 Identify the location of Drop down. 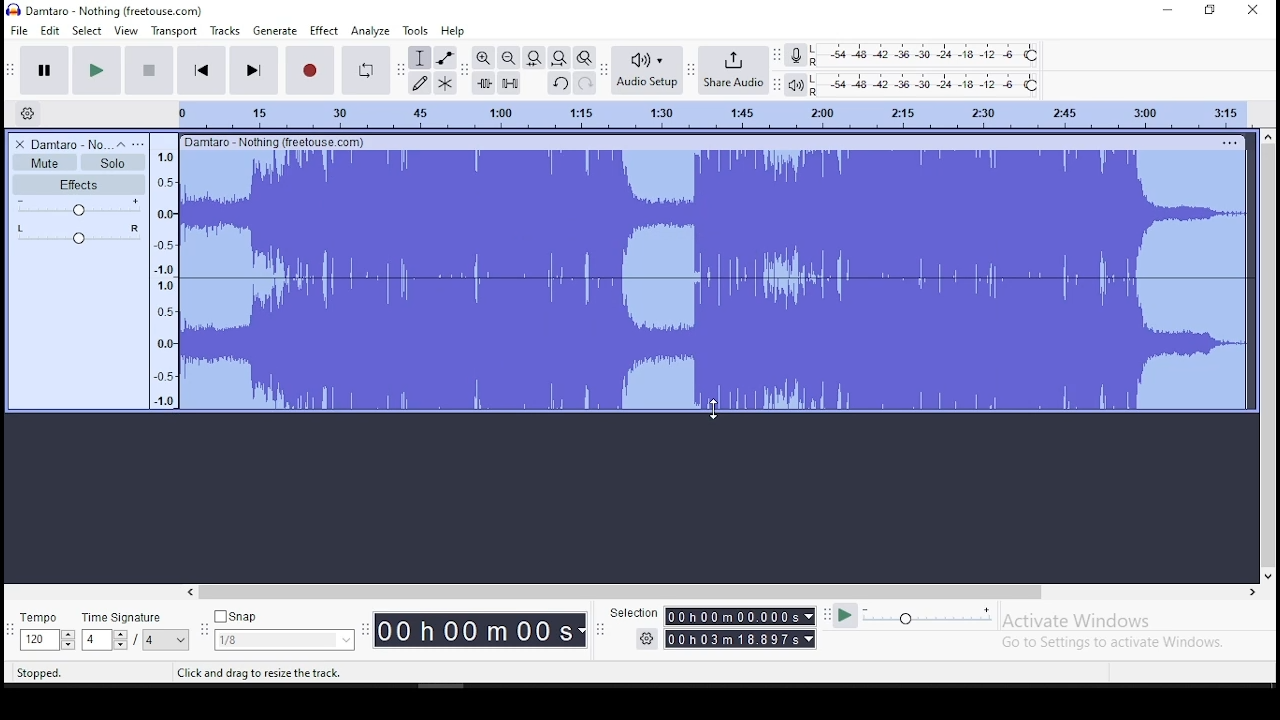
(582, 631).